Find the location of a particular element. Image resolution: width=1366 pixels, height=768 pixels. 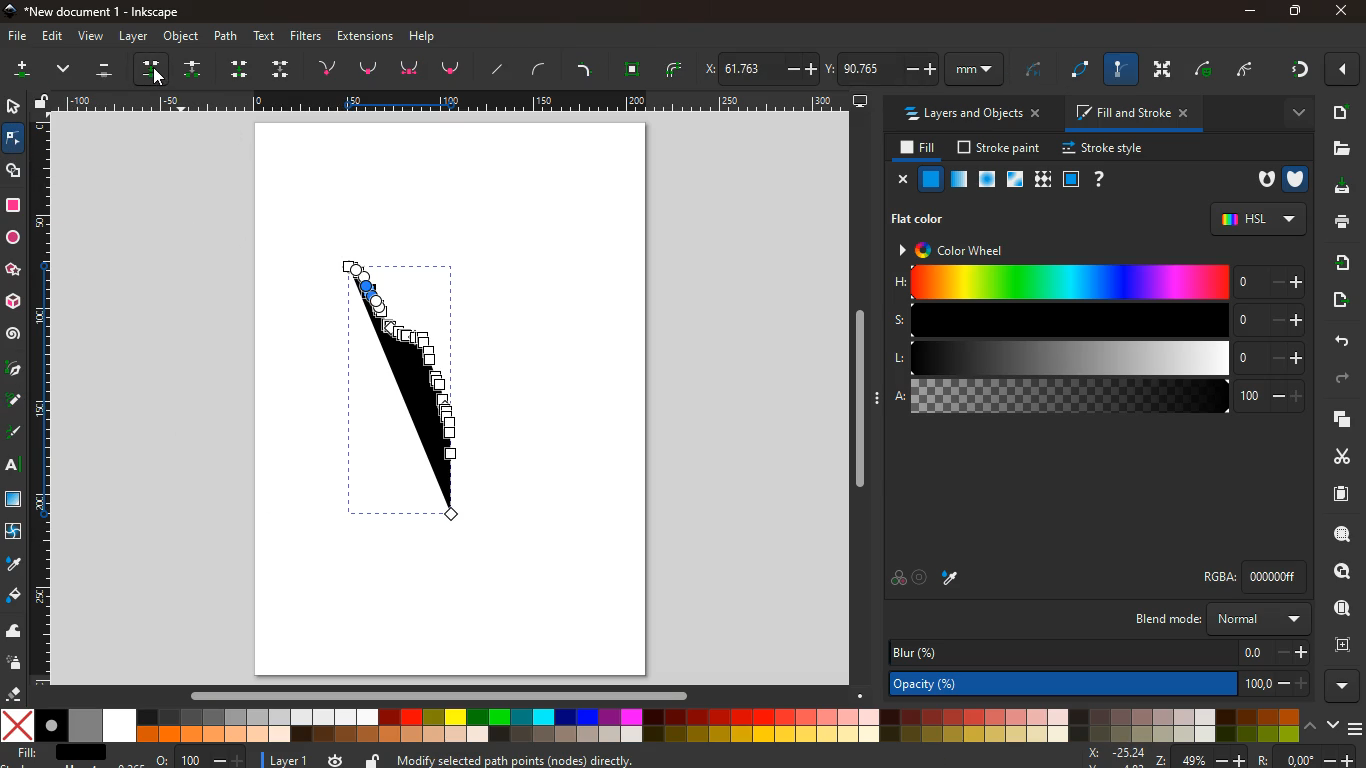

screen is located at coordinates (861, 100).